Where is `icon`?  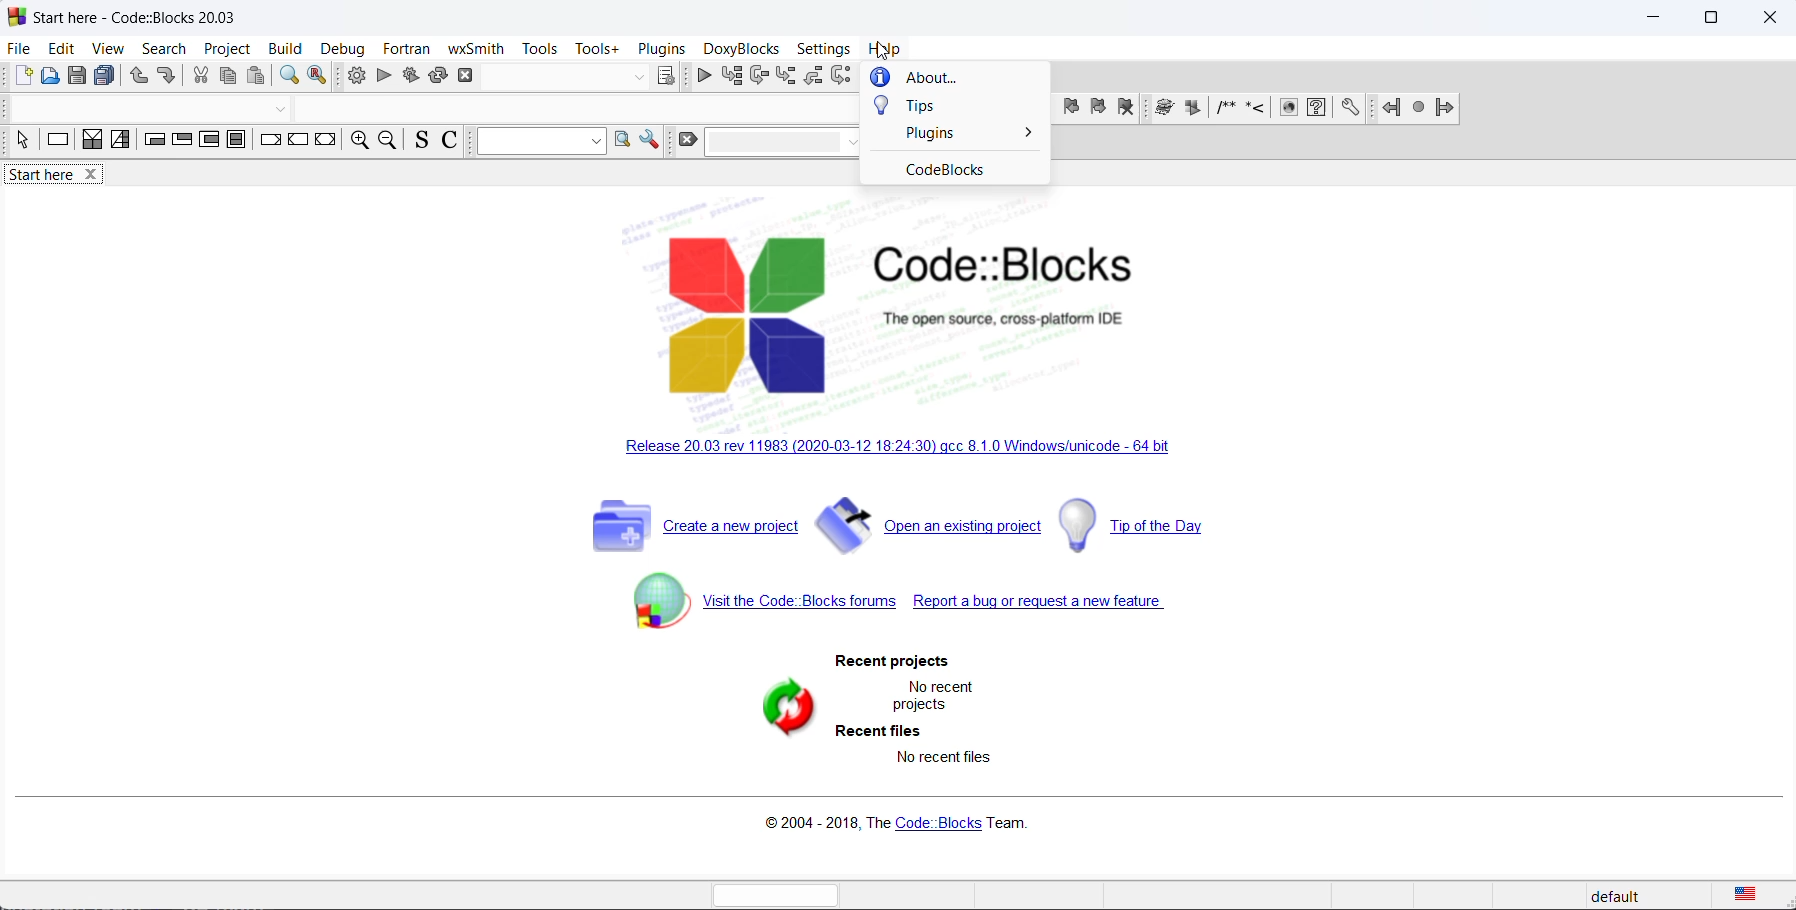 icon is located at coordinates (1225, 109).